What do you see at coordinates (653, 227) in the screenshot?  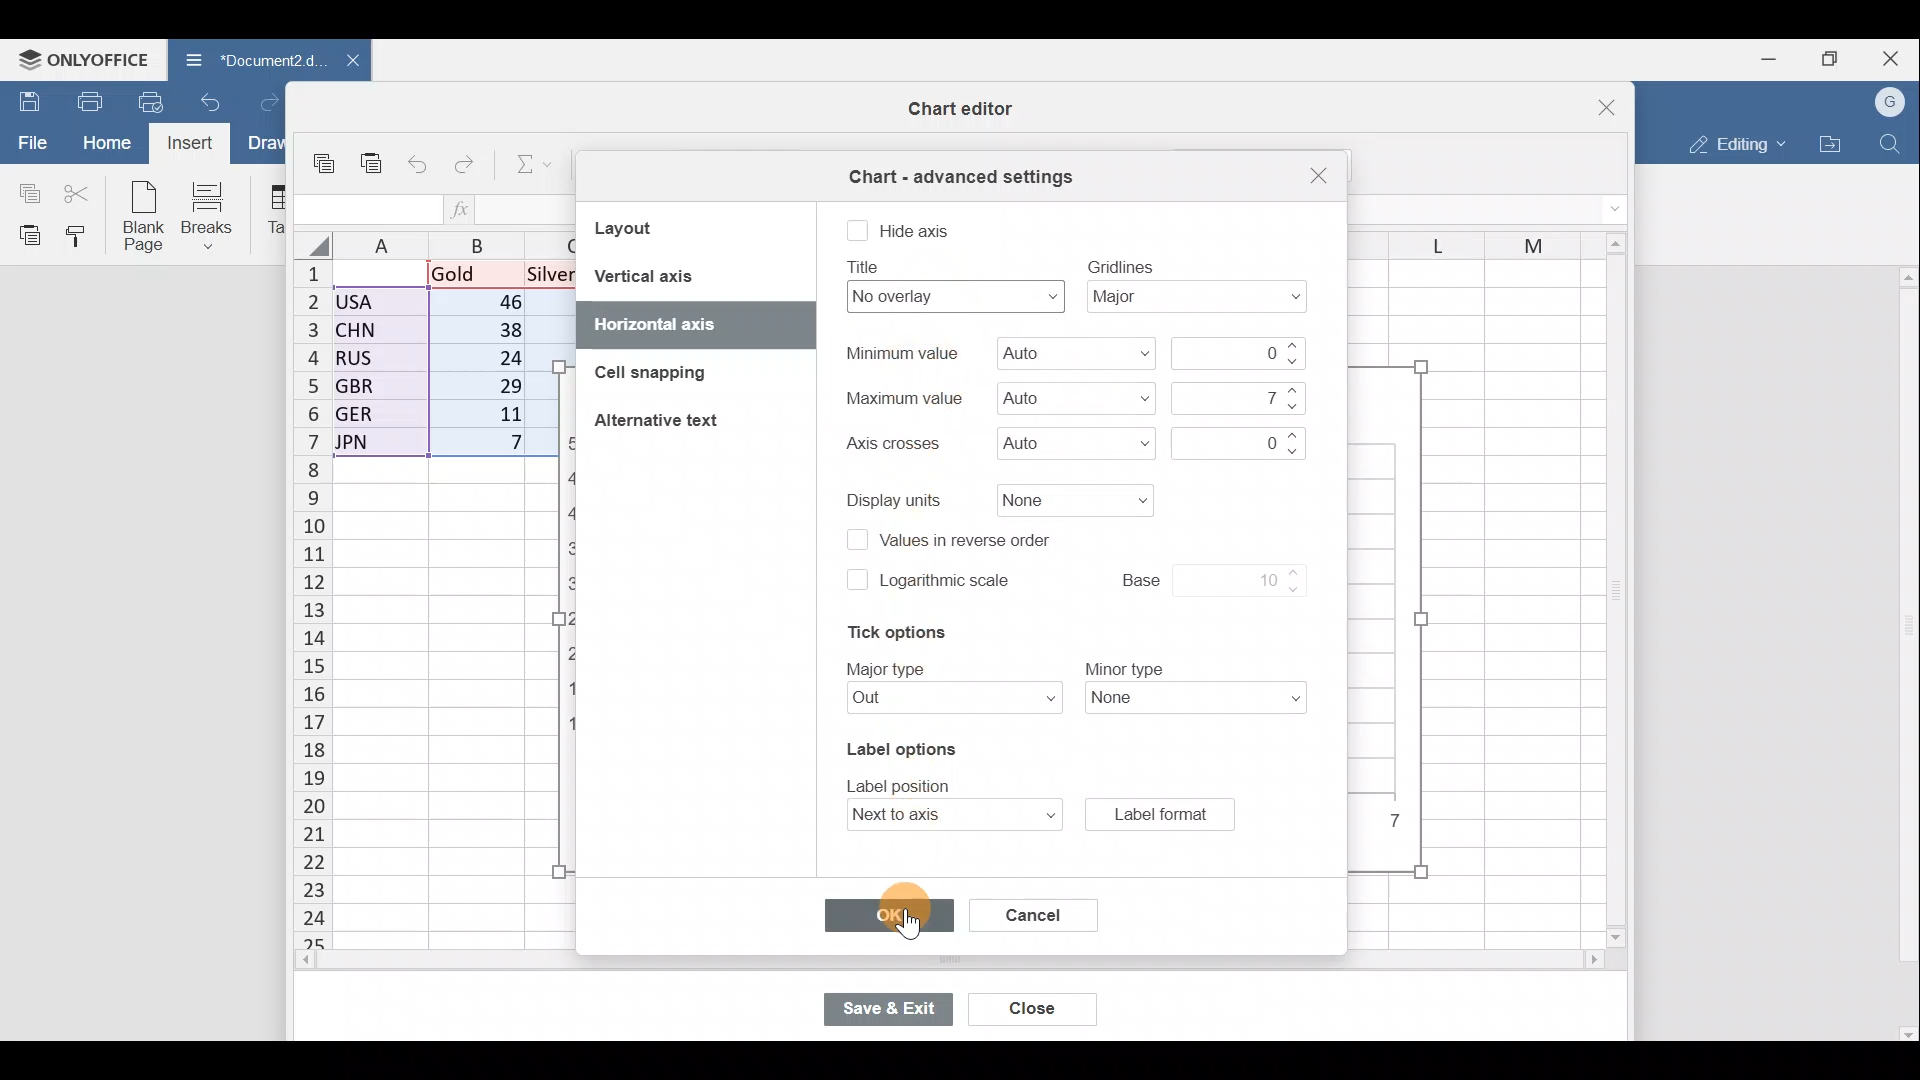 I see `Layout` at bounding box center [653, 227].